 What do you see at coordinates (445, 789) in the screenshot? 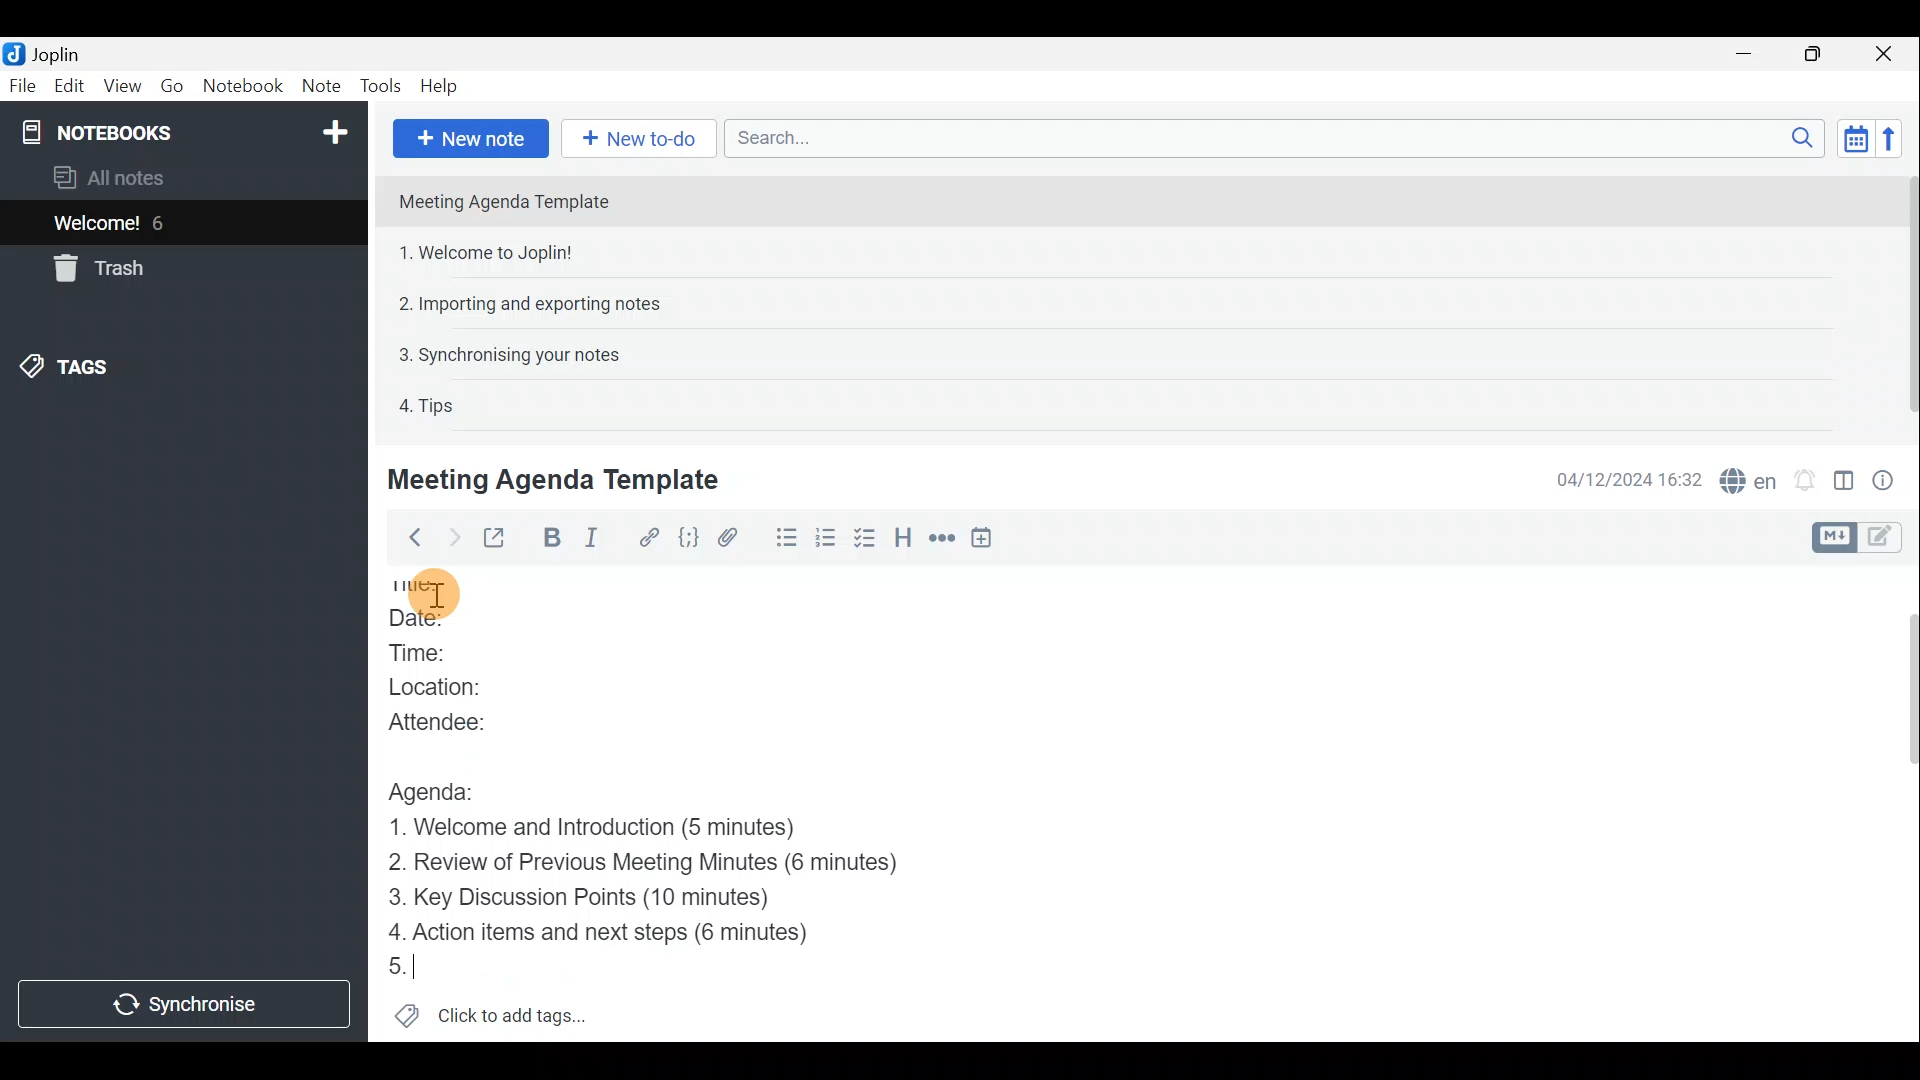
I see `Agenda:` at bounding box center [445, 789].